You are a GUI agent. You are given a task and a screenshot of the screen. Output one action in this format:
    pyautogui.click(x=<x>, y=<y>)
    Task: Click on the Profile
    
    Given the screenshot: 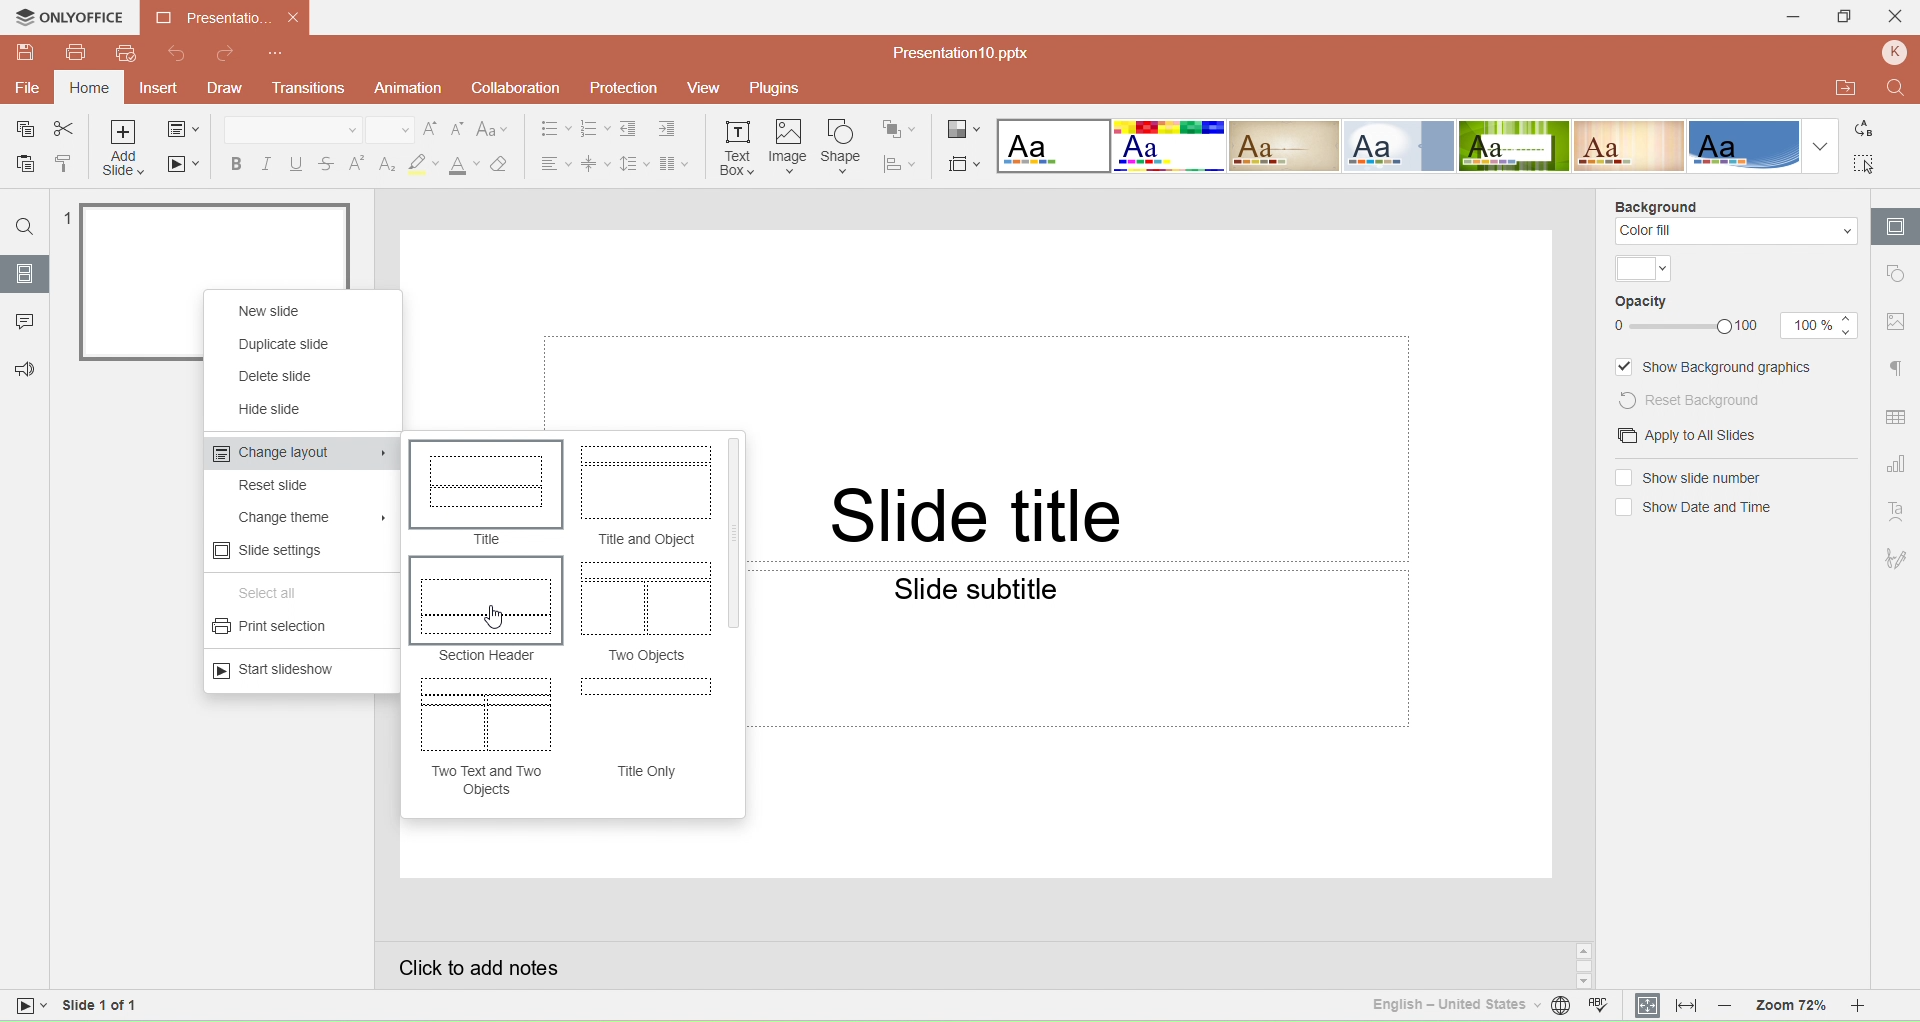 What is the action you would take?
    pyautogui.click(x=1894, y=54)
    